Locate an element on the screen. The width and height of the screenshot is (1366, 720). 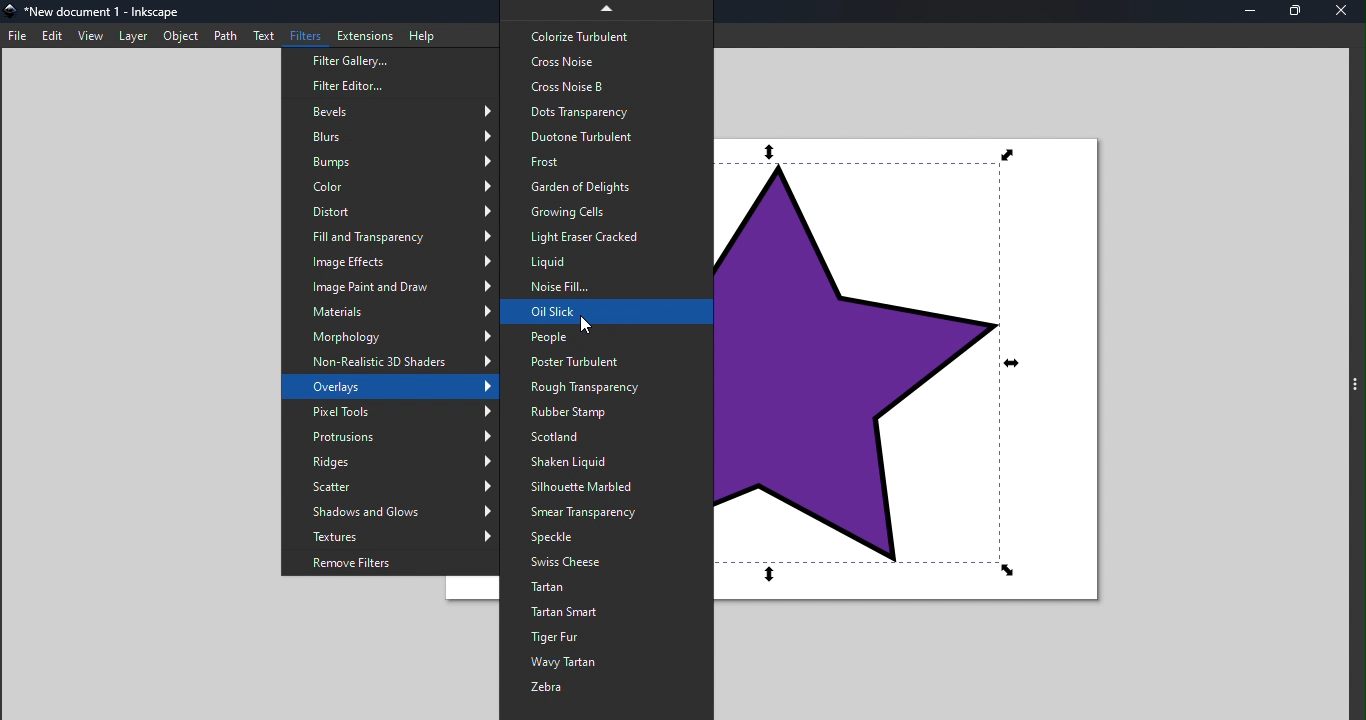
Wavy tartan is located at coordinates (607, 664).